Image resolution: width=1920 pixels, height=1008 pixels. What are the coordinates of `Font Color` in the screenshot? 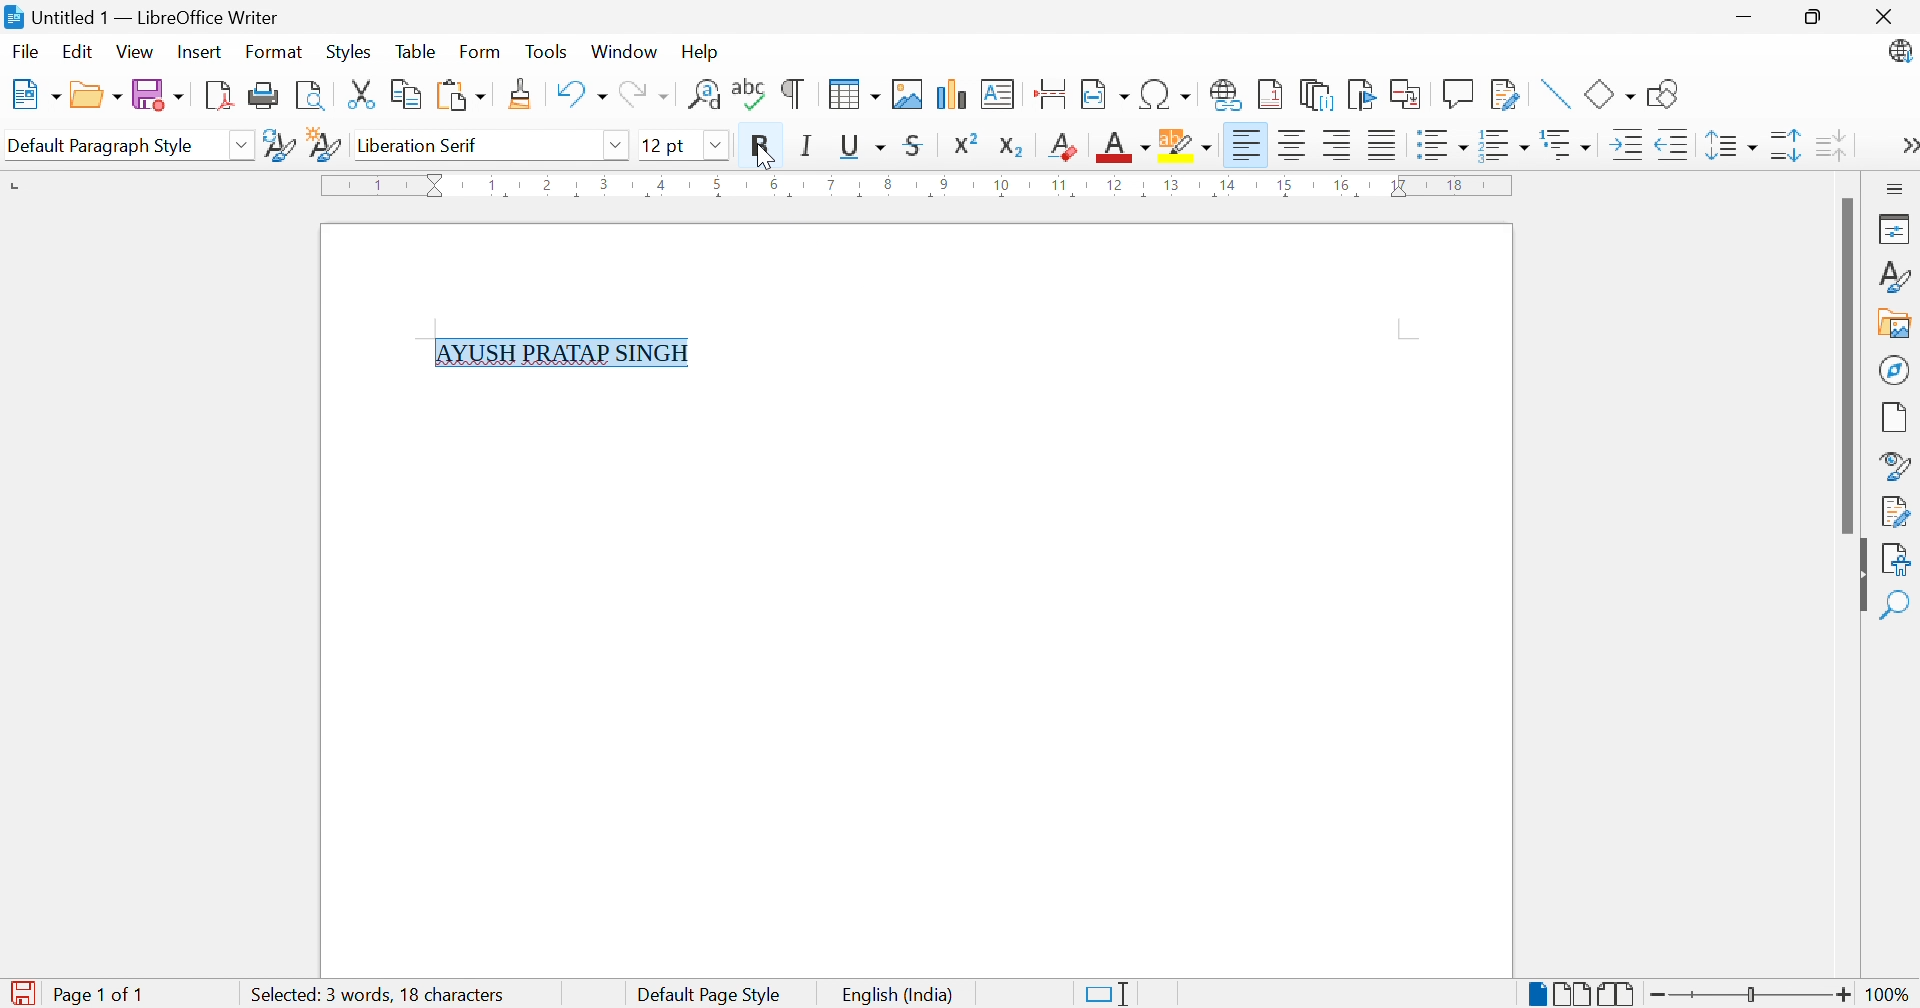 It's located at (1120, 147).